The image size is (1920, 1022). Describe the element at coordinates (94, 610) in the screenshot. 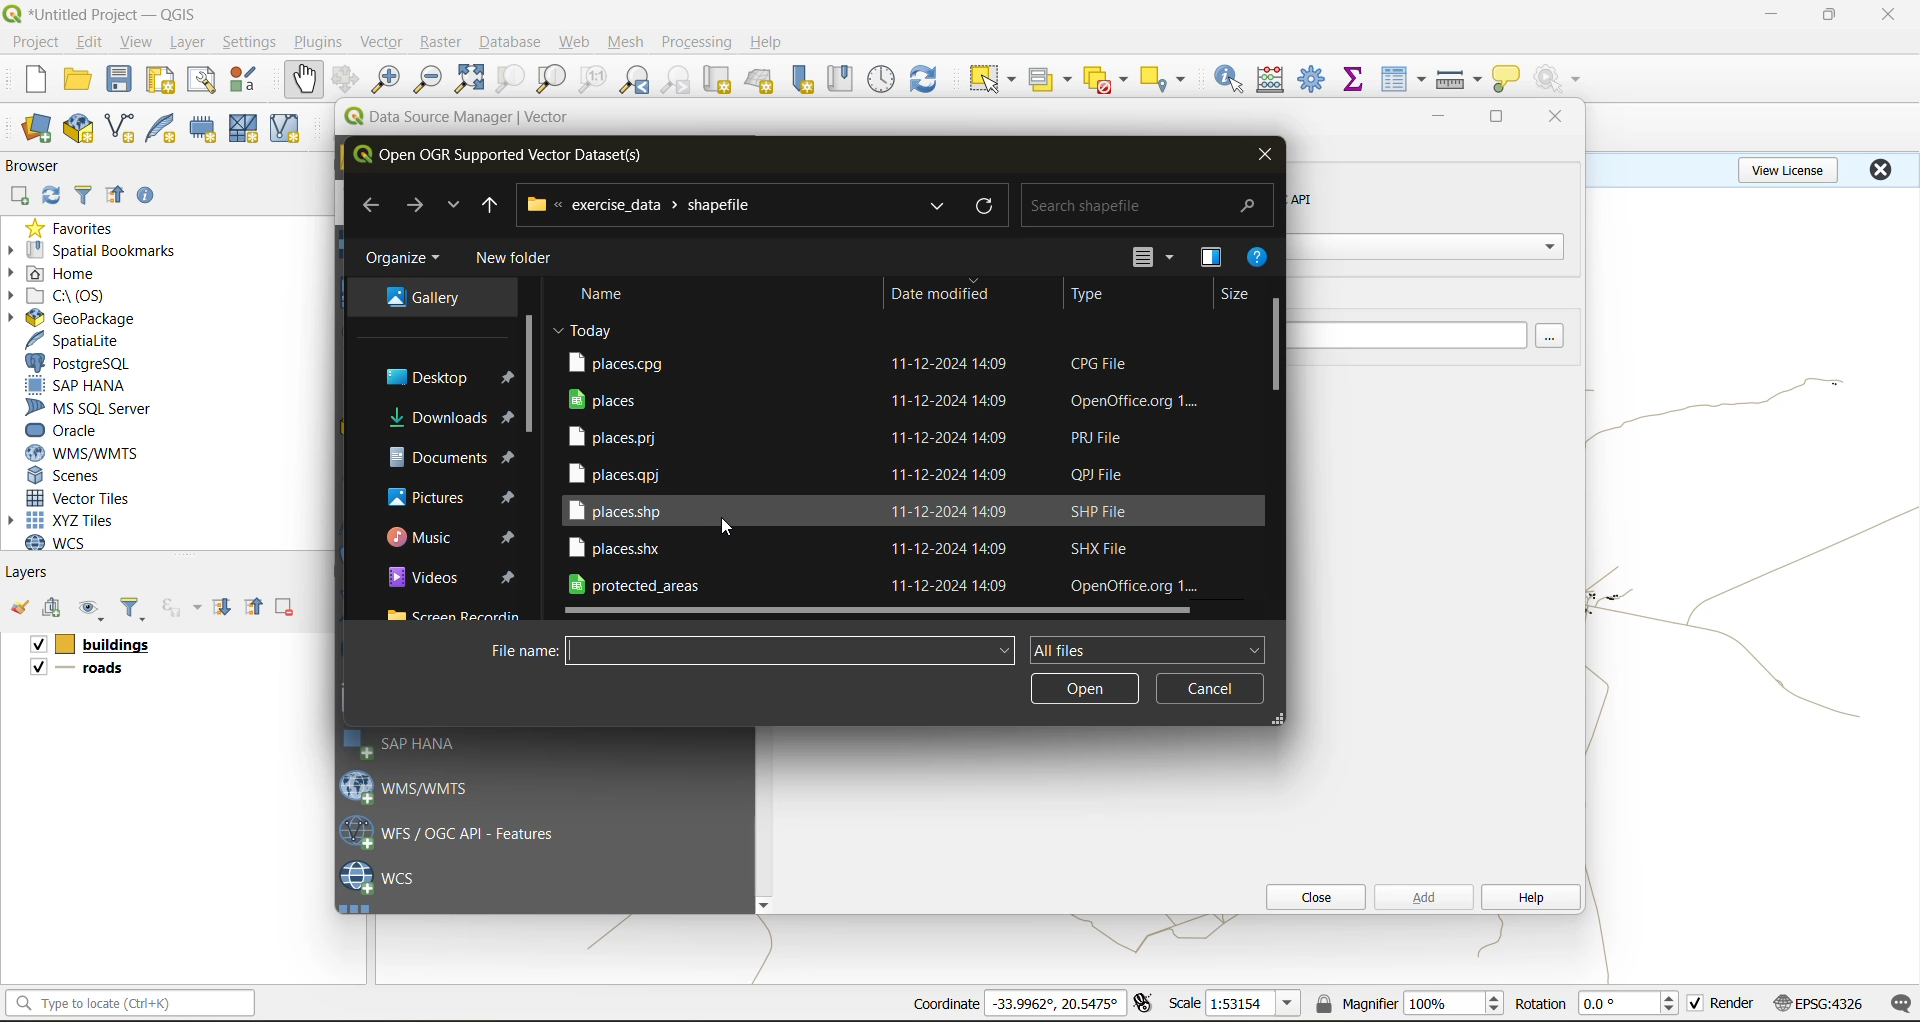

I see `manage map` at that location.